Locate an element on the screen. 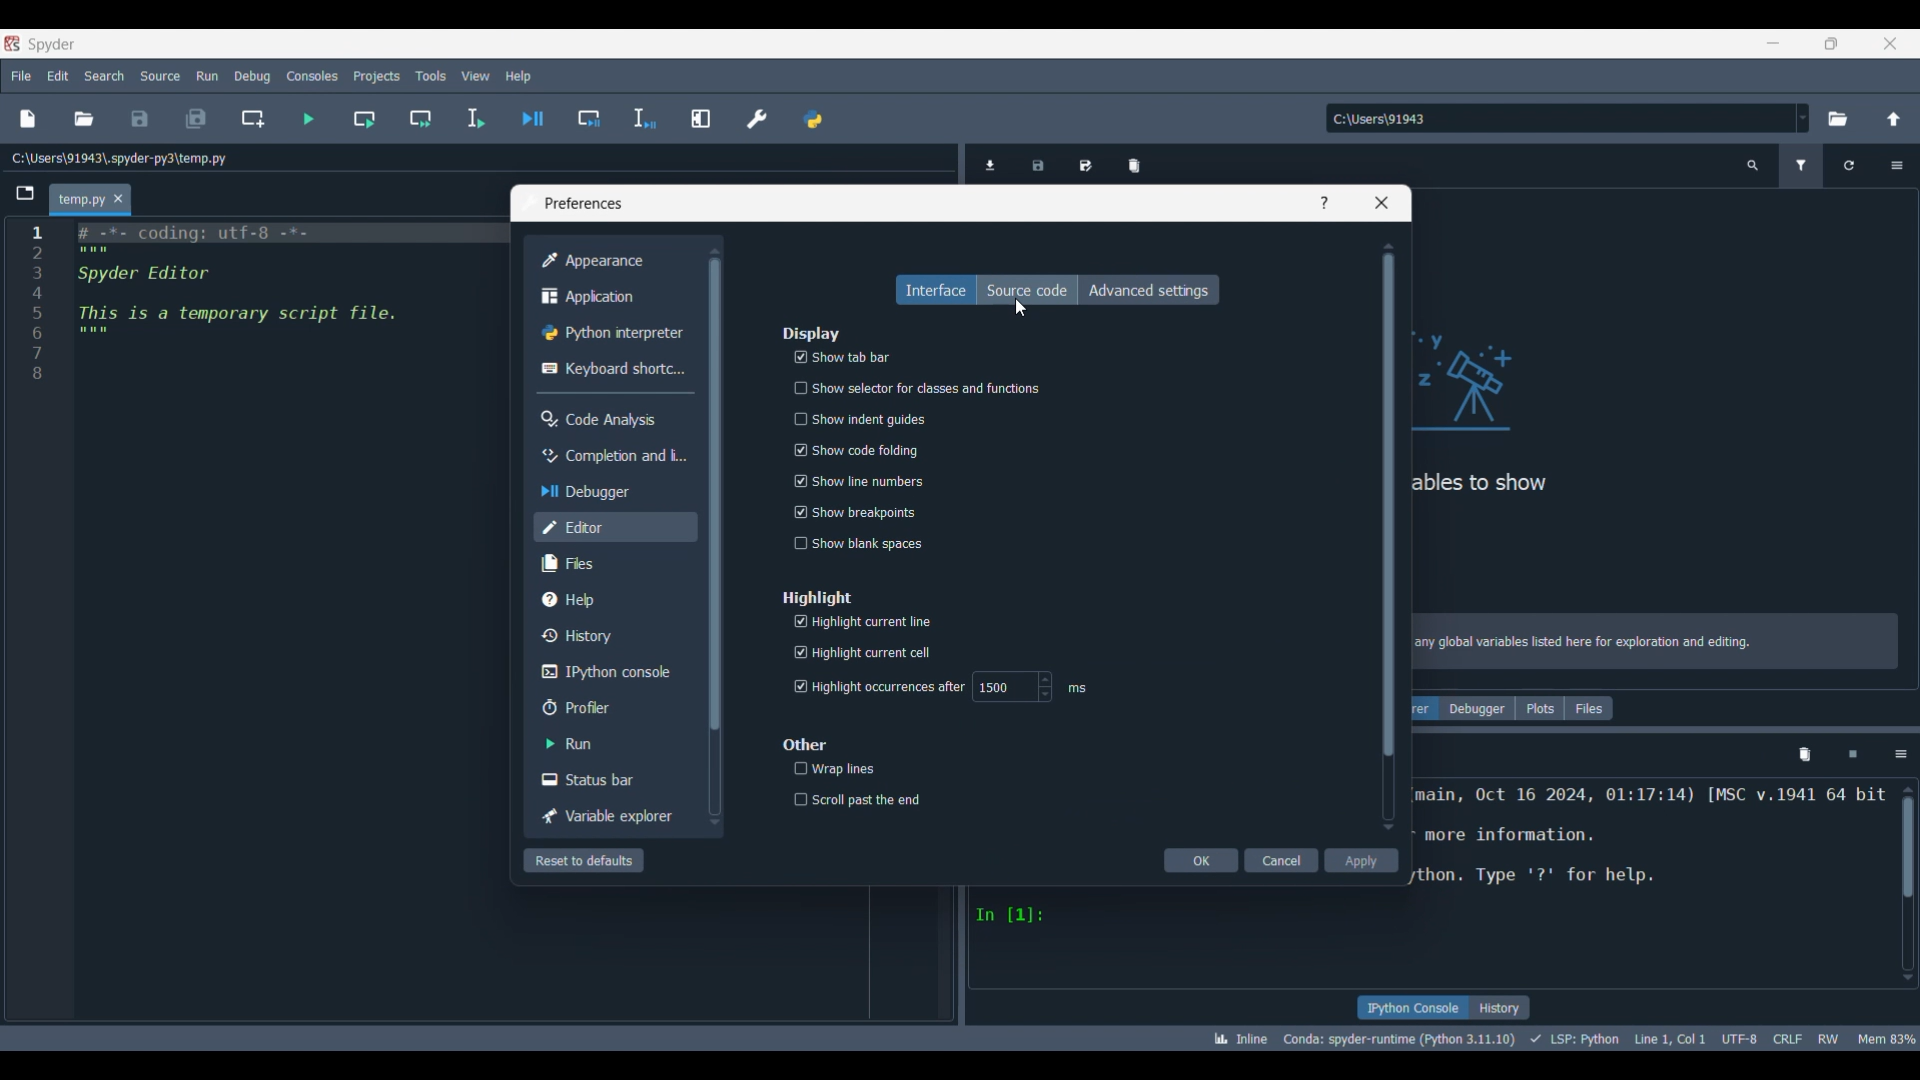 This screenshot has height=1080, width=1920. Cancel is located at coordinates (1281, 860).